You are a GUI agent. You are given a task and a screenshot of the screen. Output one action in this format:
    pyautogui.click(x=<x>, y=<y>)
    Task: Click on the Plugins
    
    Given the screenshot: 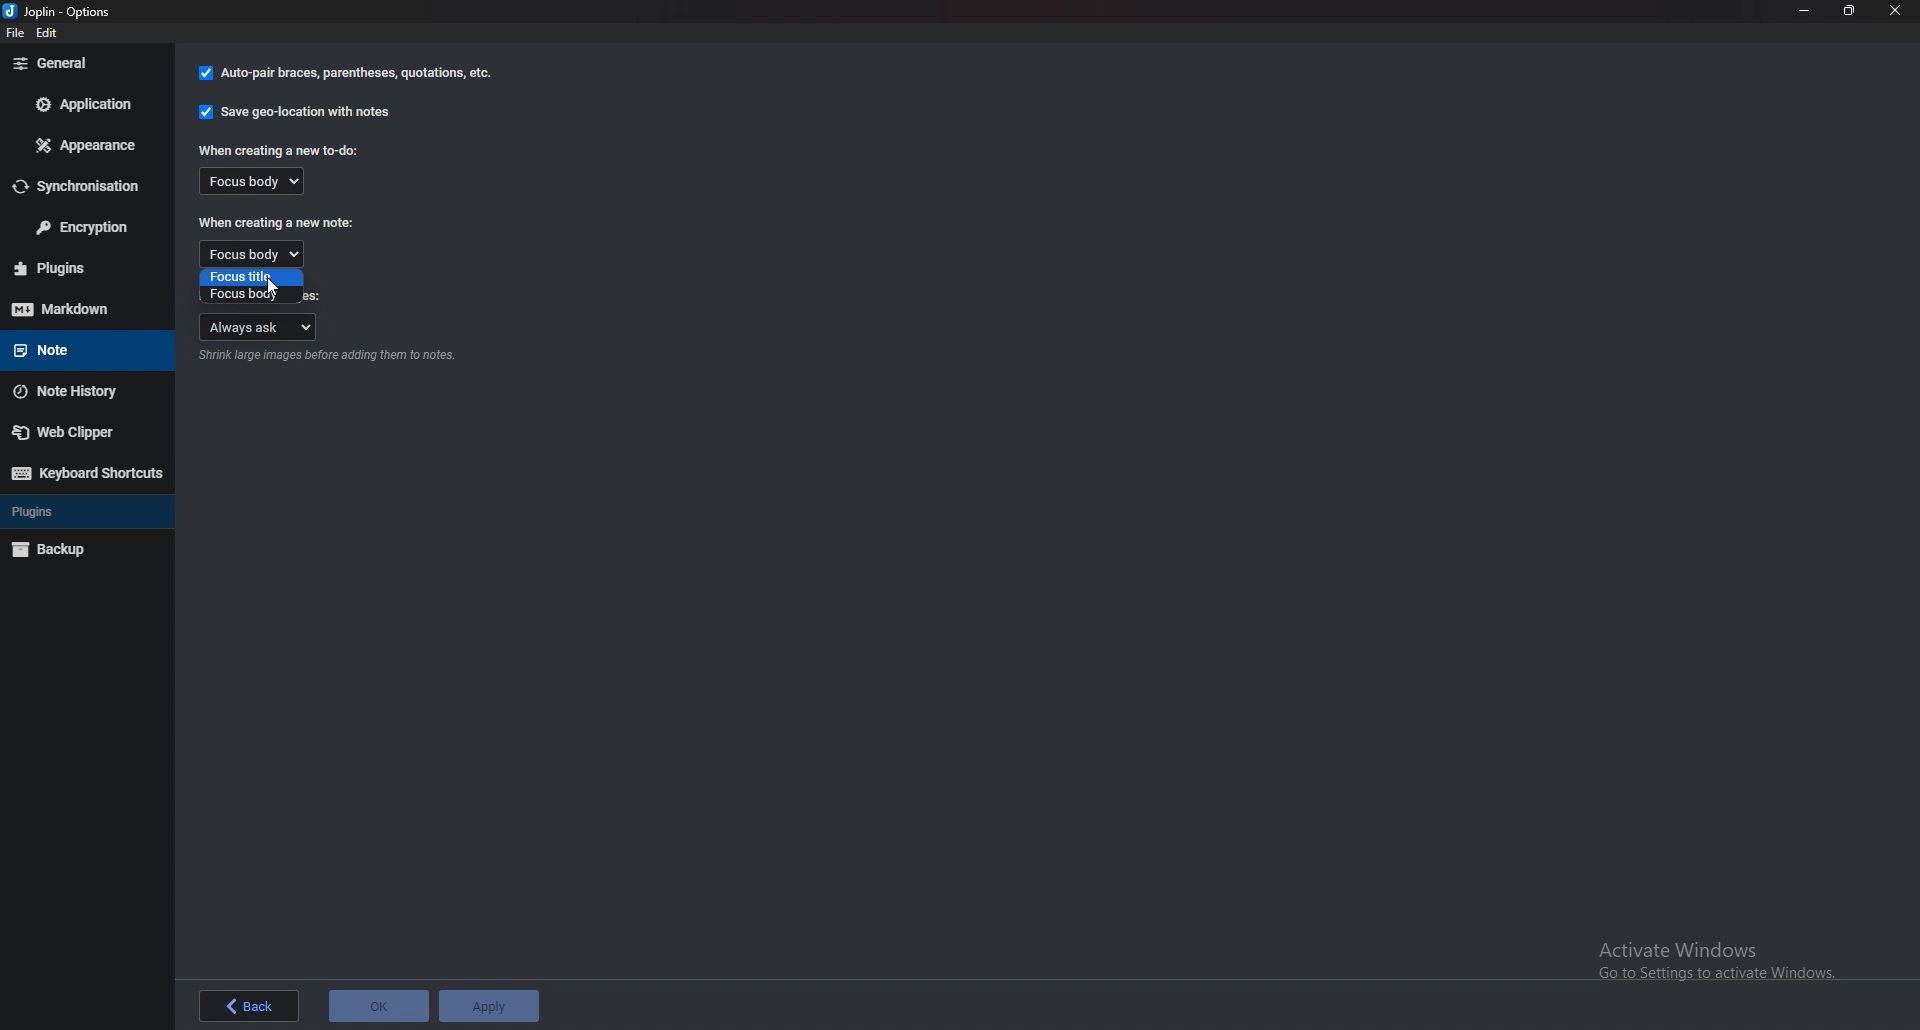 What is the action you would take?
    pyautogui.click(x=84, y=268)
    